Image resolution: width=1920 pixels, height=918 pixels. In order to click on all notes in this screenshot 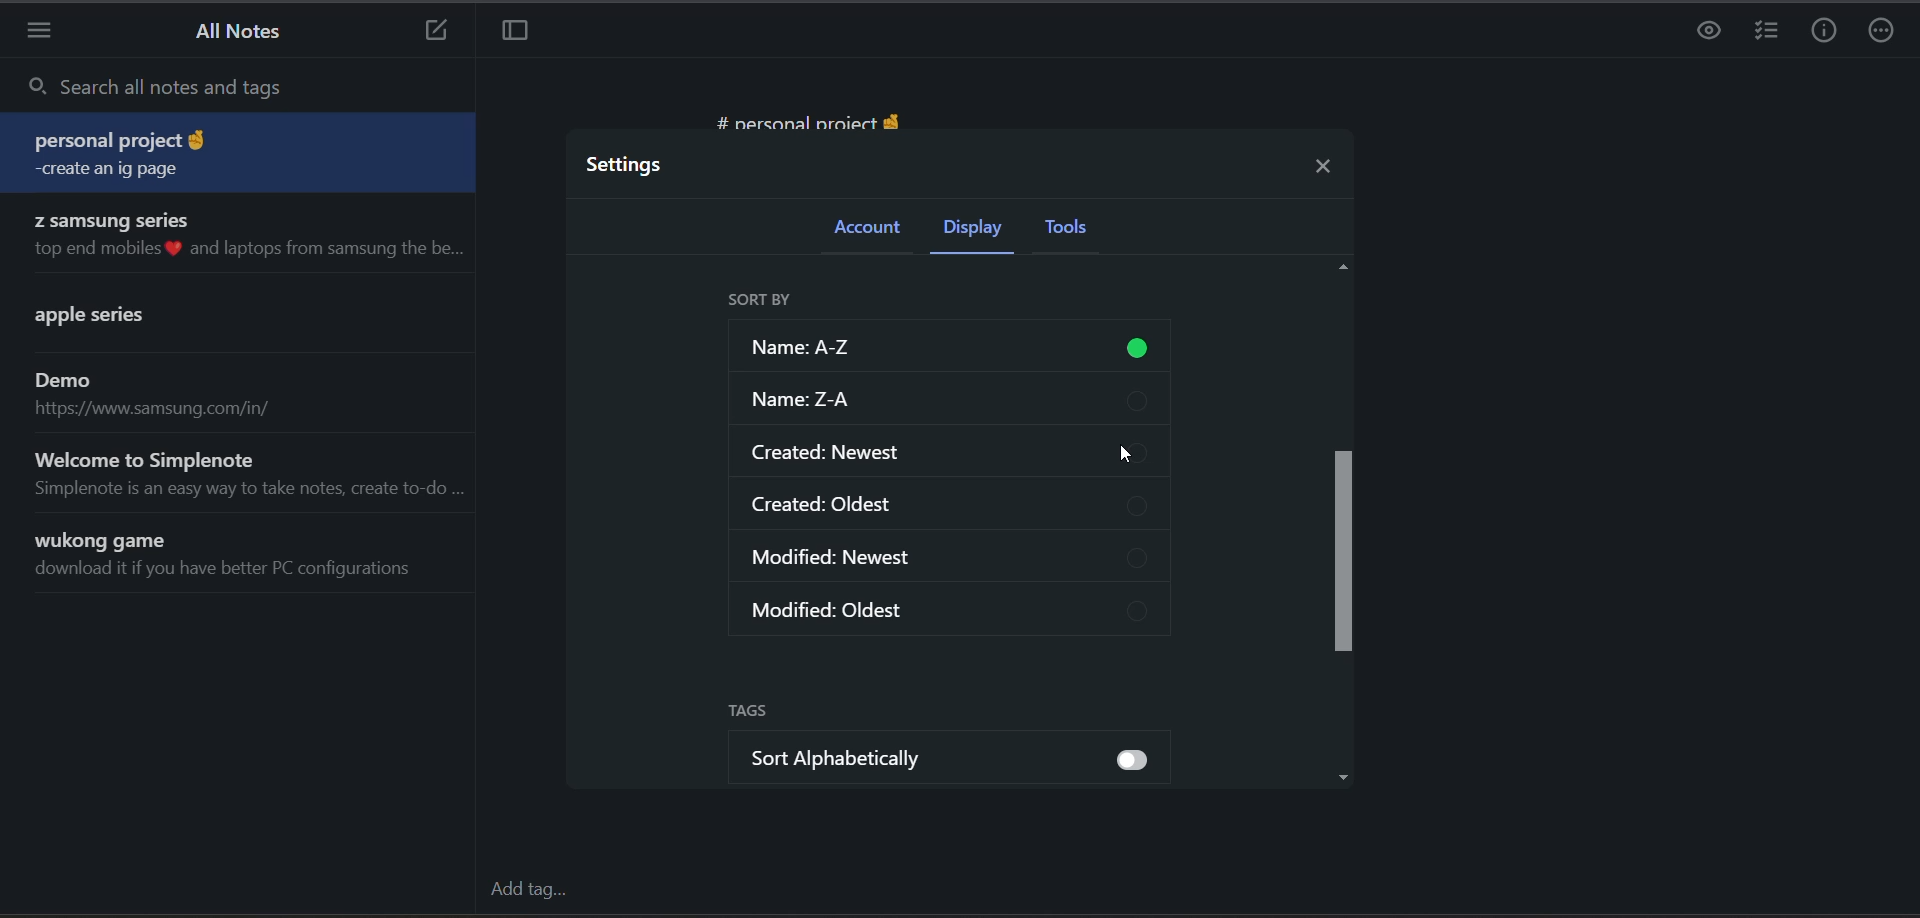, I will do `click(233, 33)`.